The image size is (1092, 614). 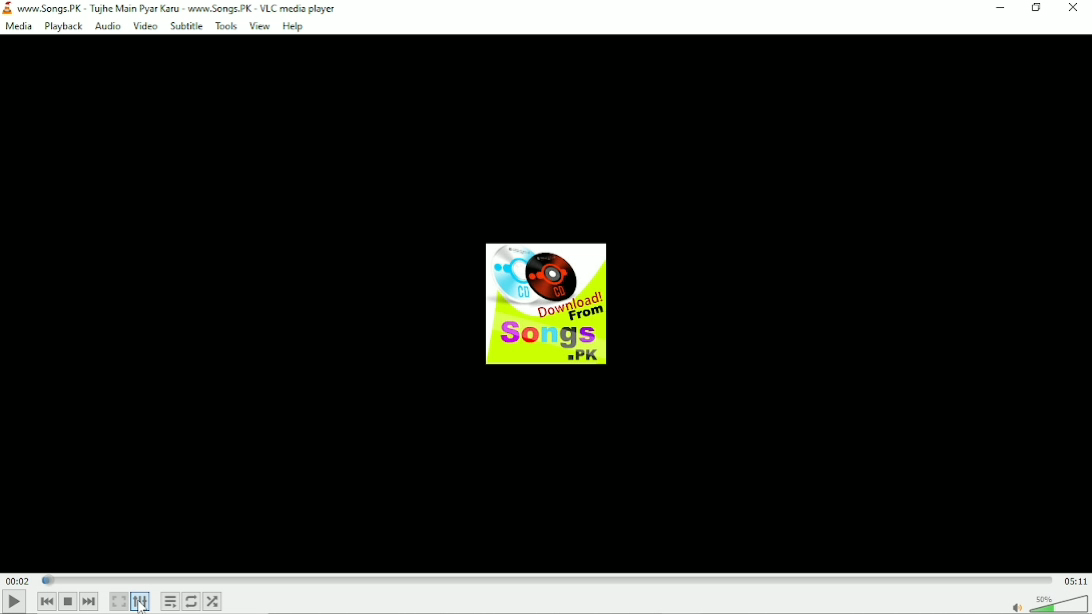 I want to click on Toggle between loop all, loop one and no loop, so click(x=192, y=601).